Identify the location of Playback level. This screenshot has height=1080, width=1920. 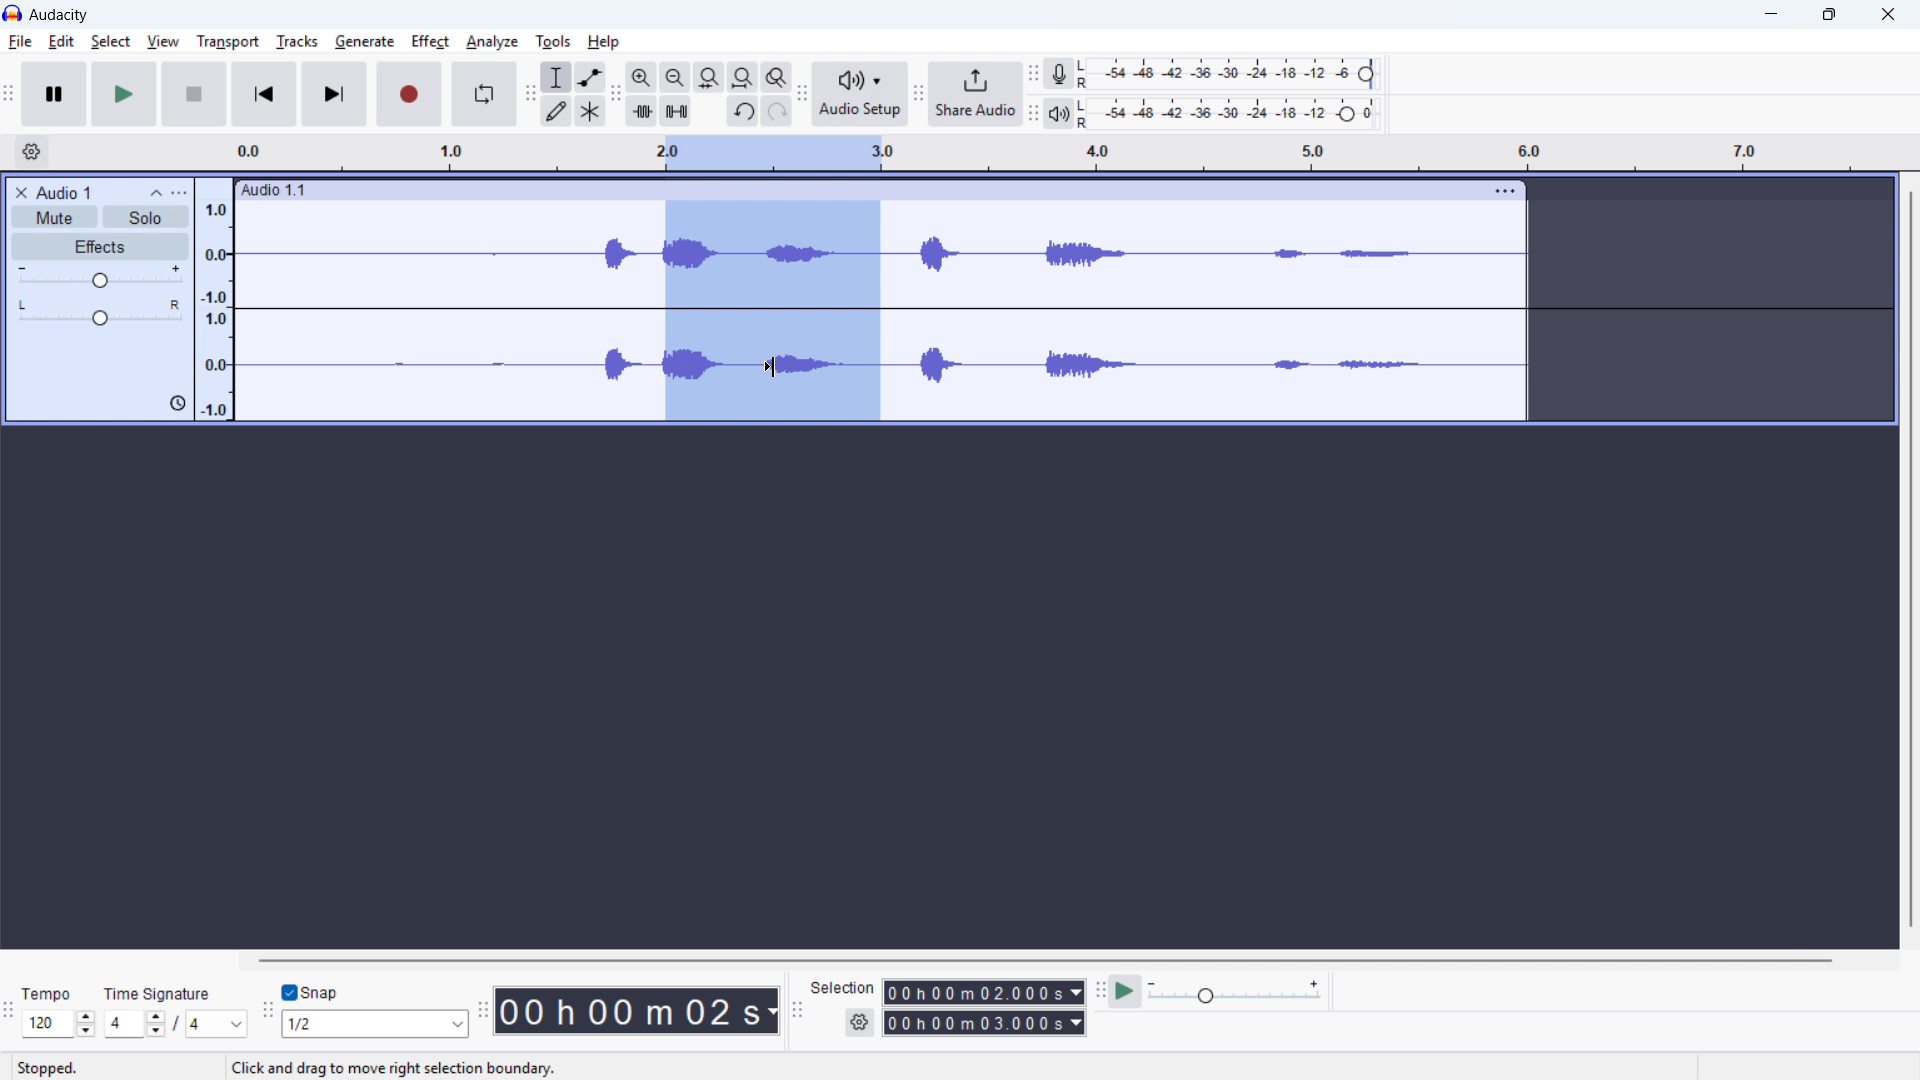
(1233, 112).